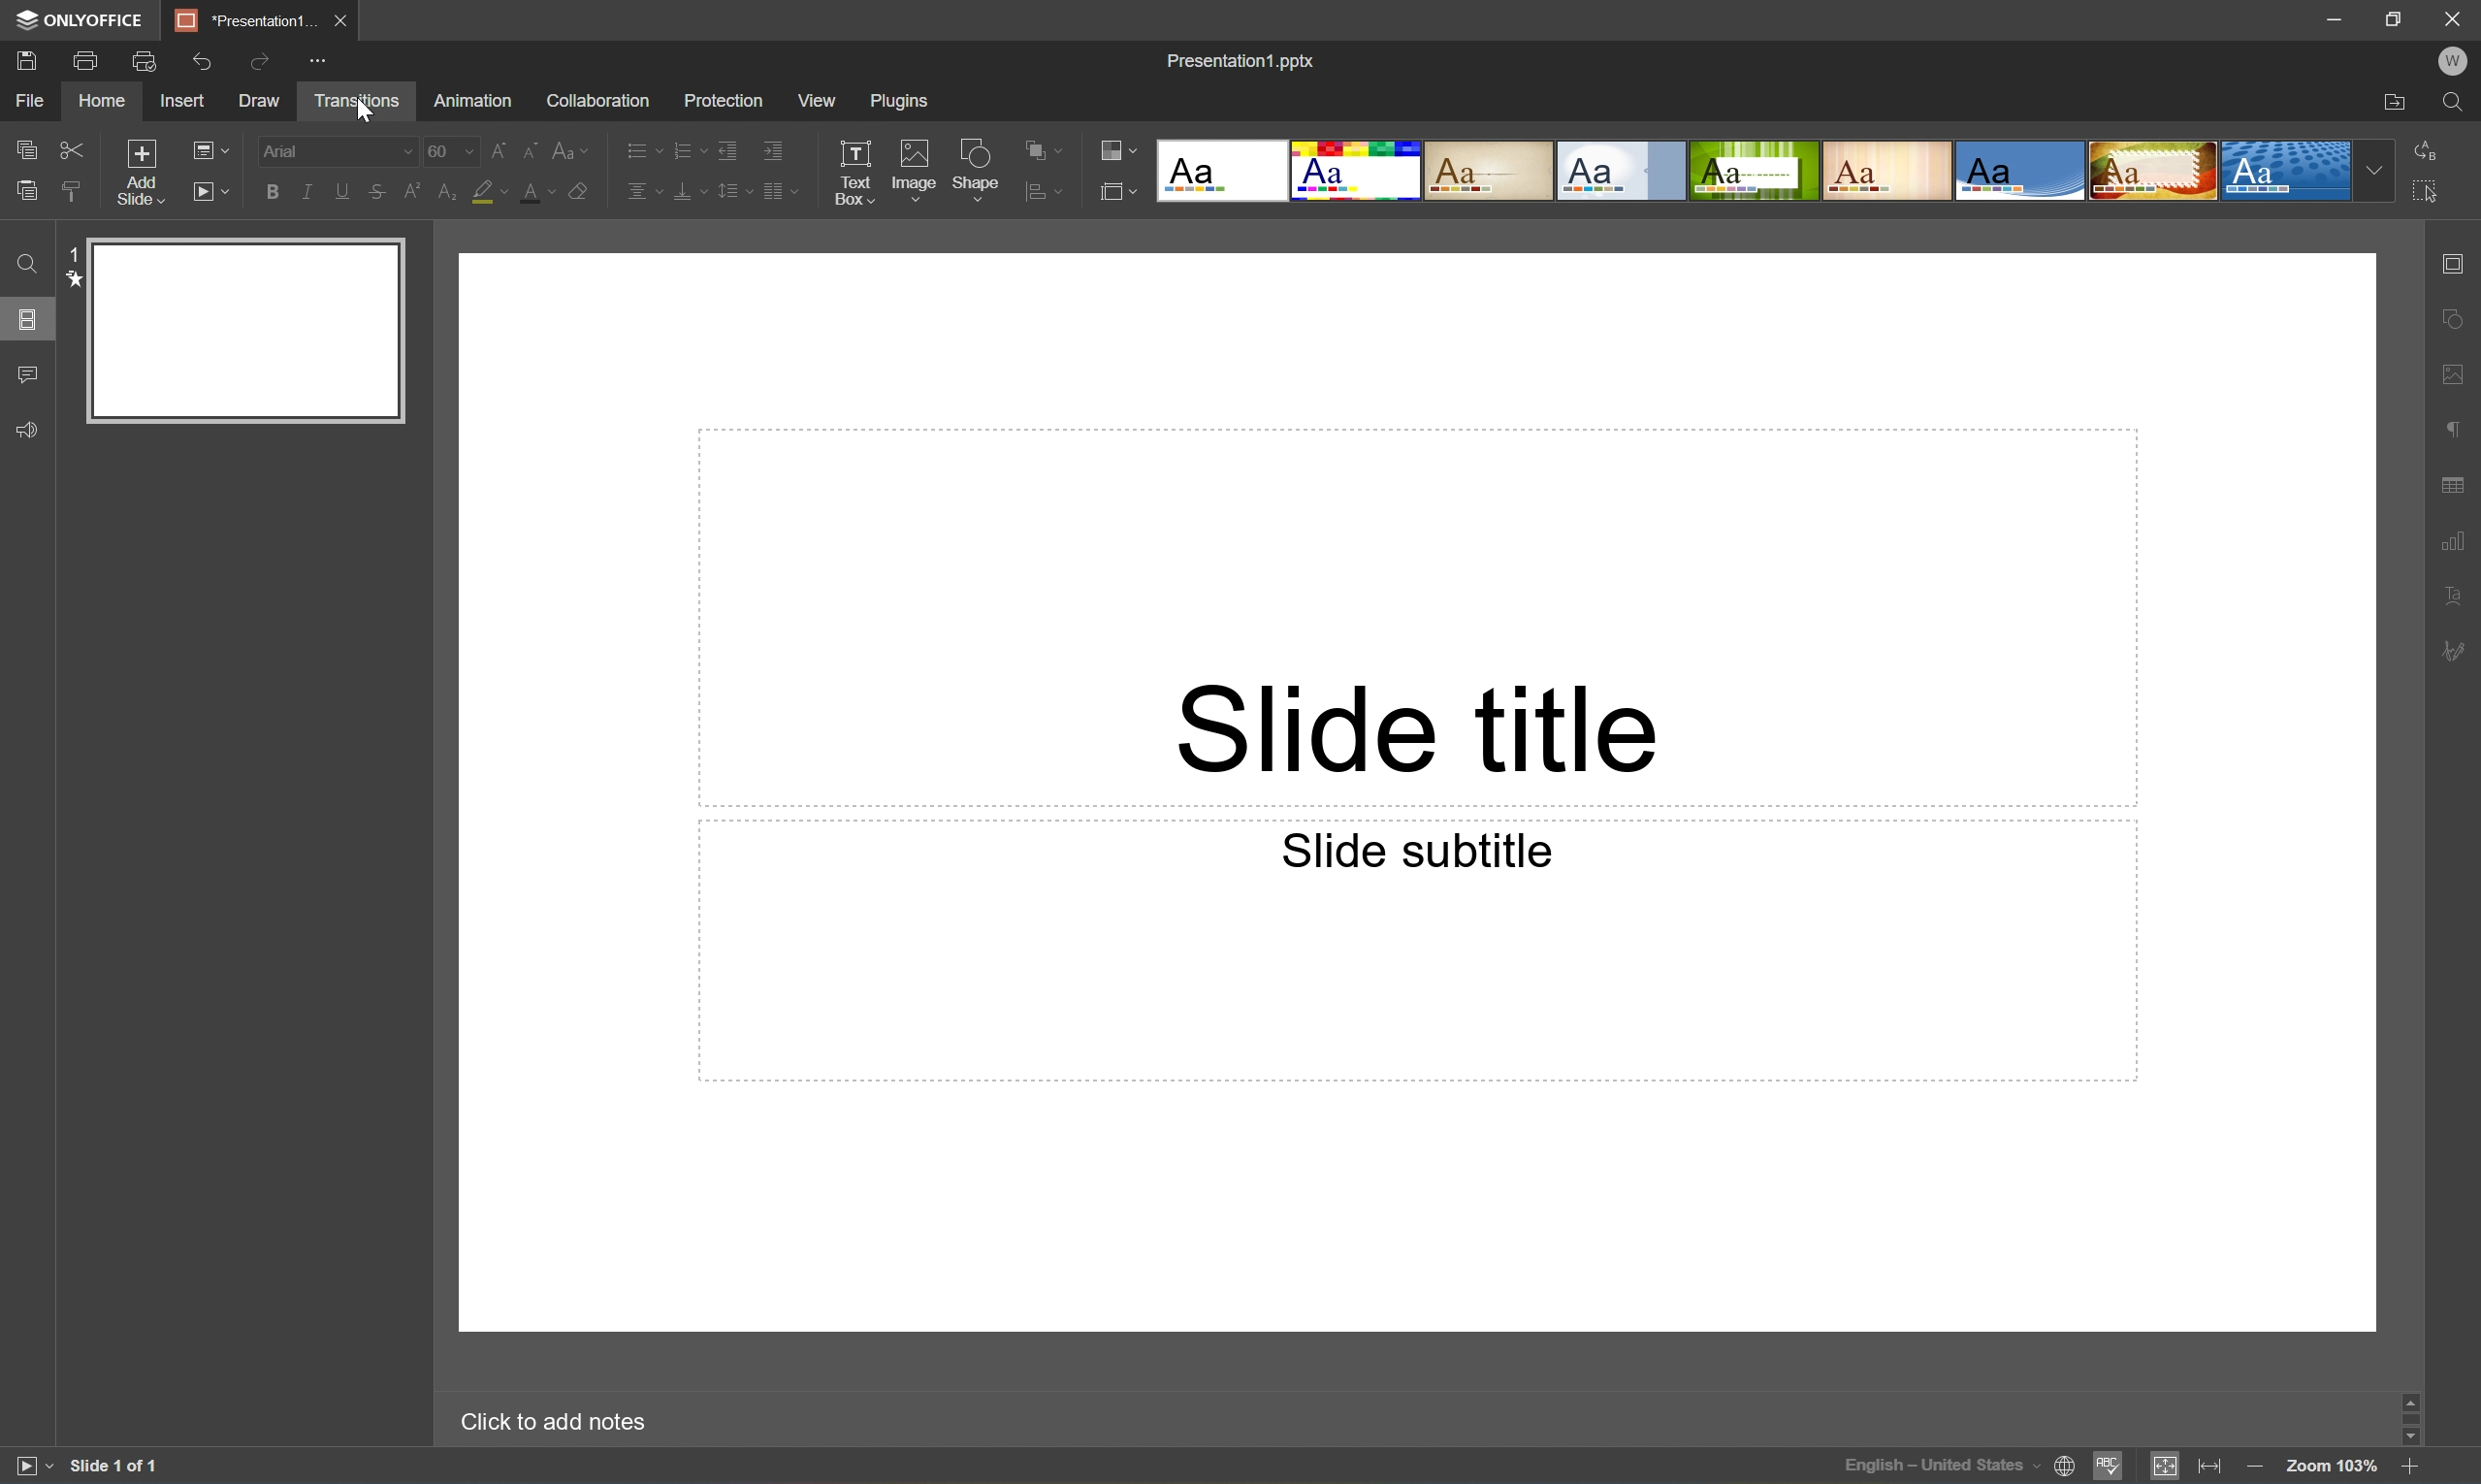 This screenshot has width=2481, height=1484. Describe the element at coordinates (115, 1464) in the screenshot. I see `Slide 1 of 1` at that location.